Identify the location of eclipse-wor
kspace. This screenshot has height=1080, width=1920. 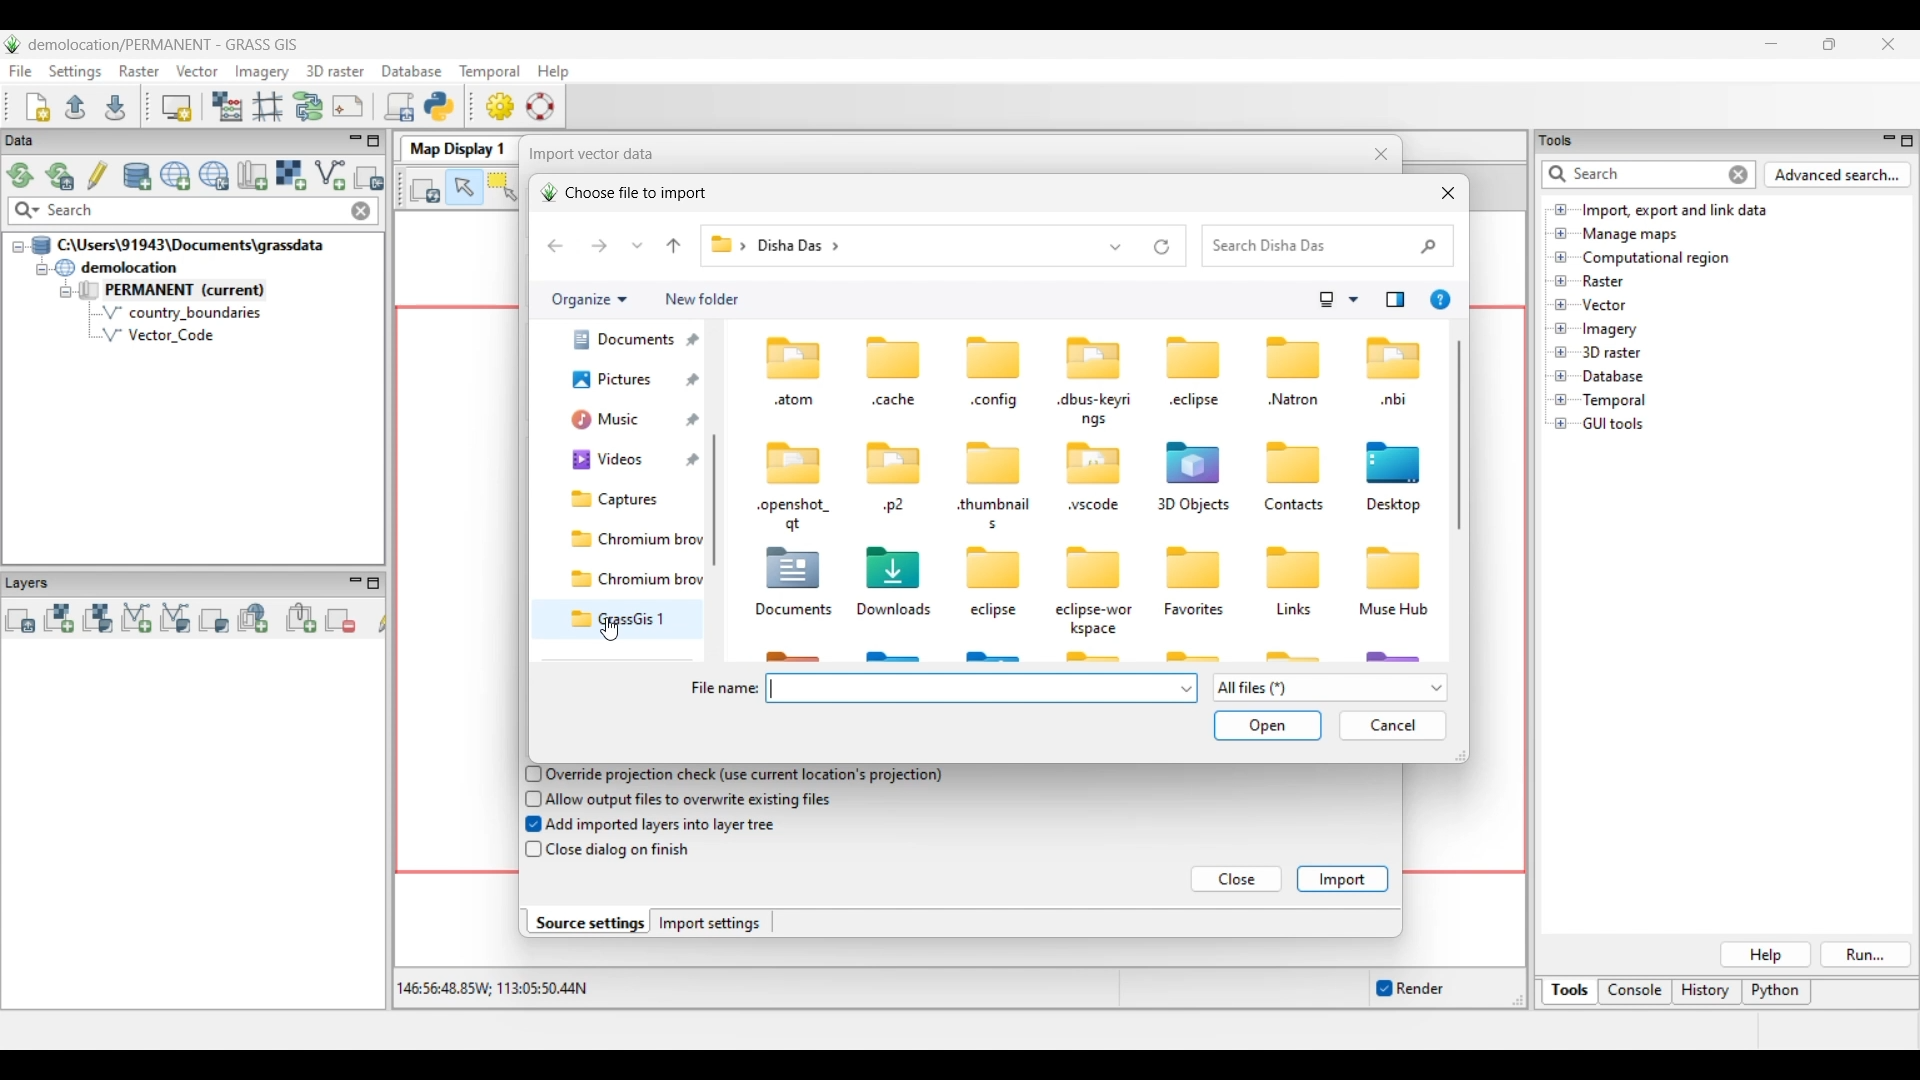
(1096, 619).